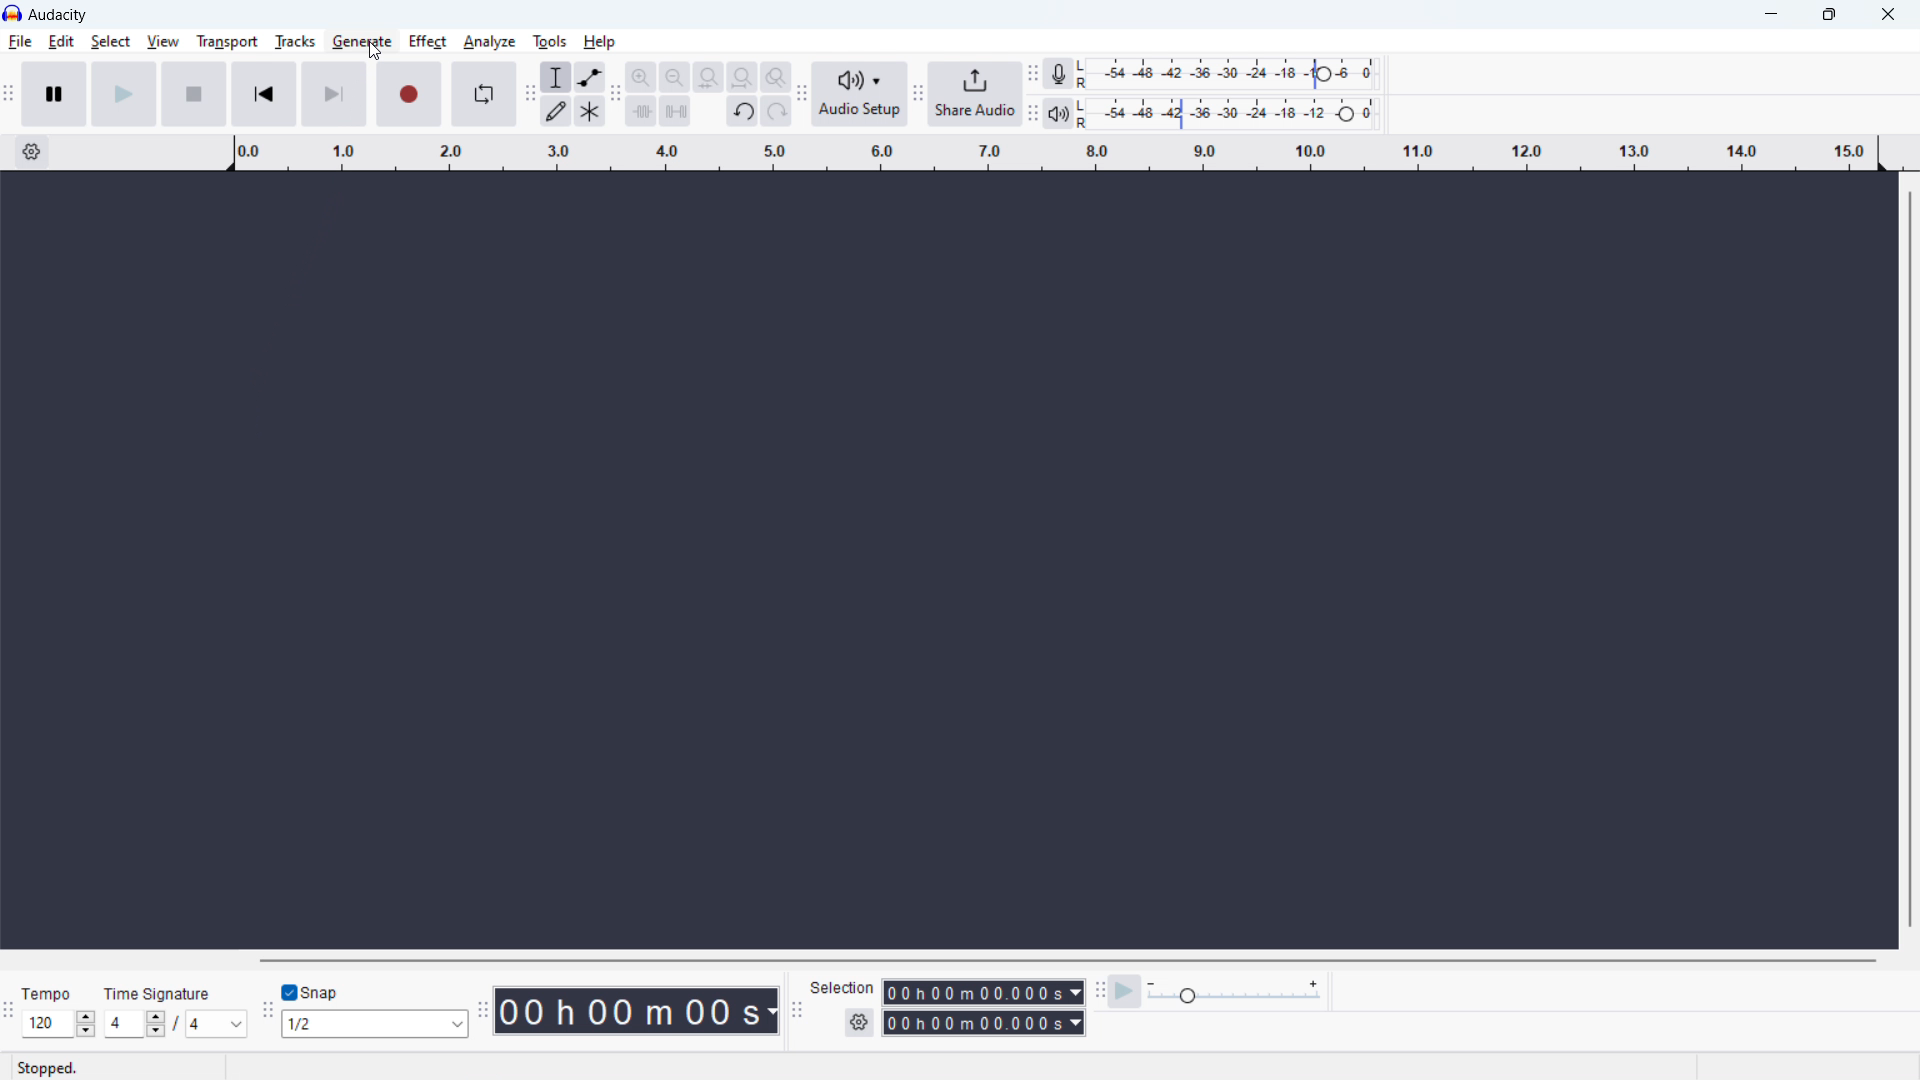 The width and height of the screenshot is (1920, 1080). Describe the element at coordinates (843, 986) in the screenshot. I see `selection` at that location.